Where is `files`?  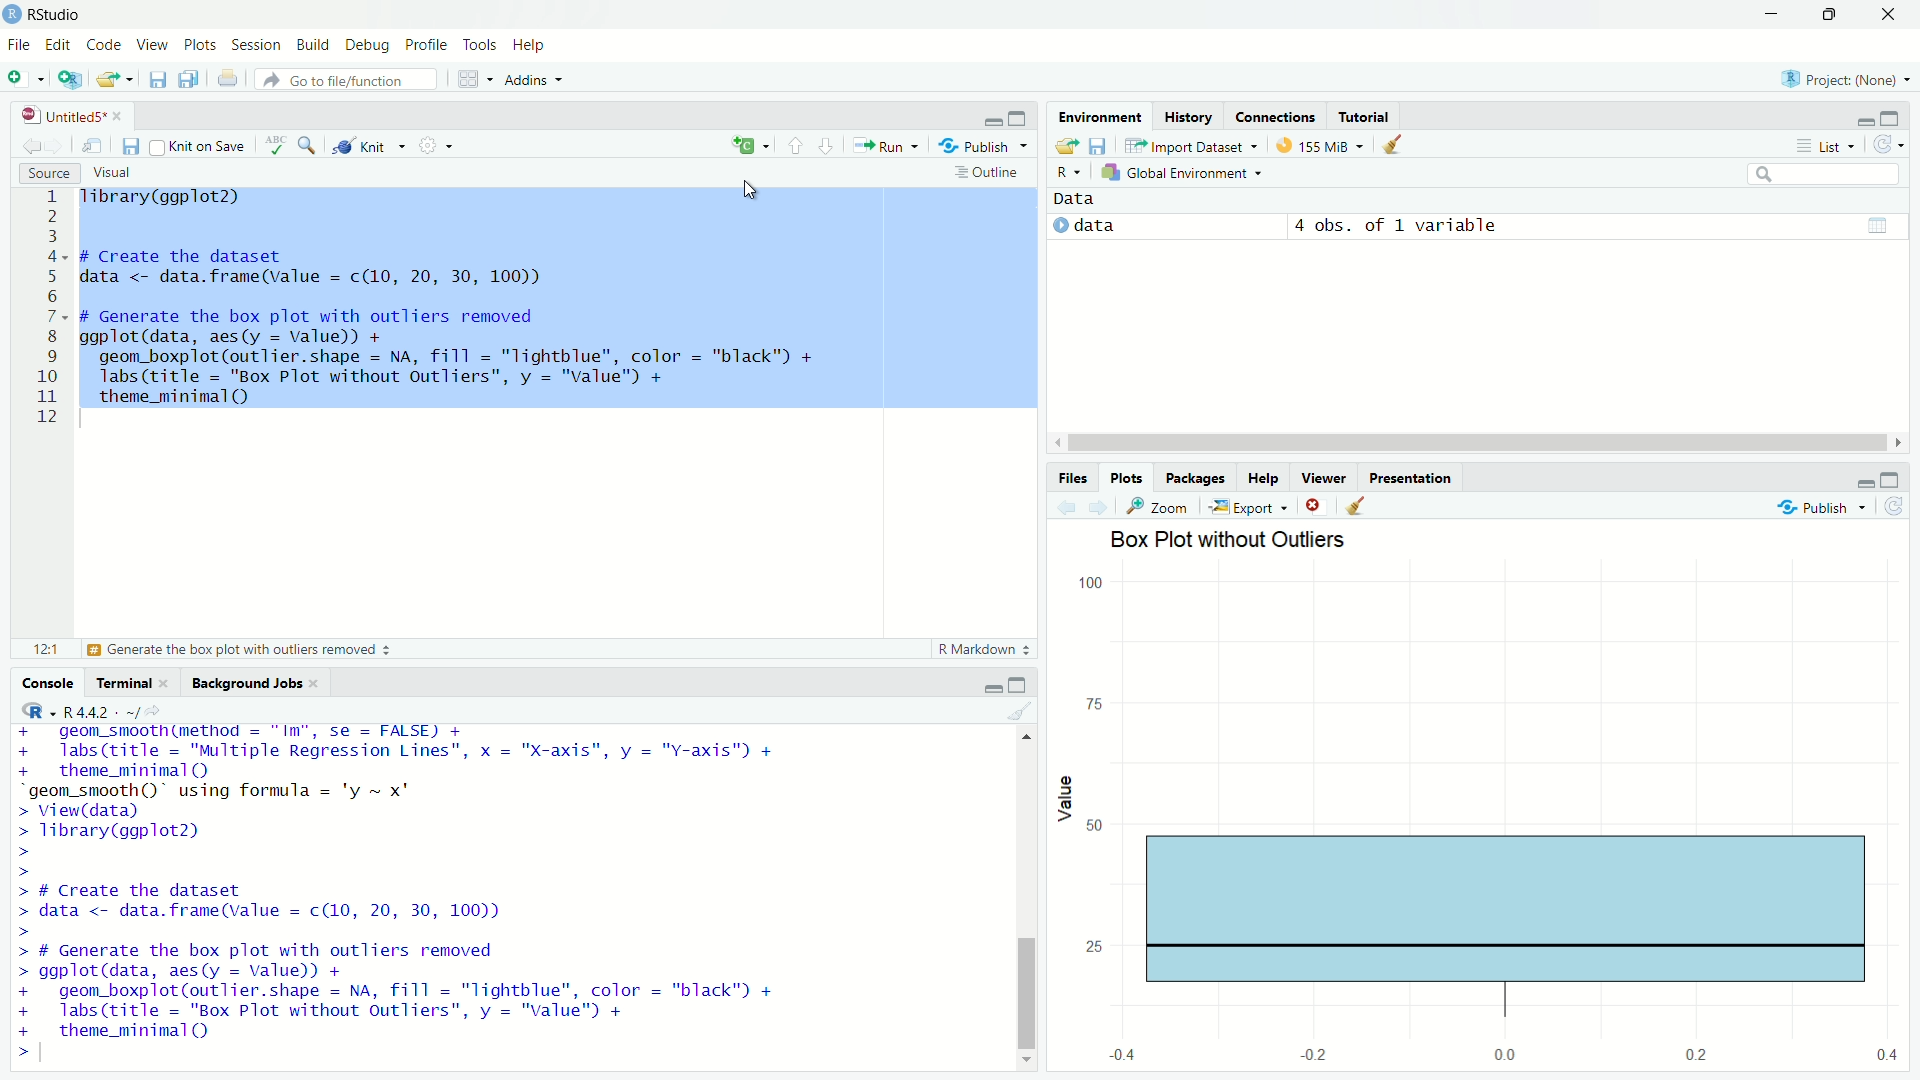
files is located at coordinates (1102, 146).